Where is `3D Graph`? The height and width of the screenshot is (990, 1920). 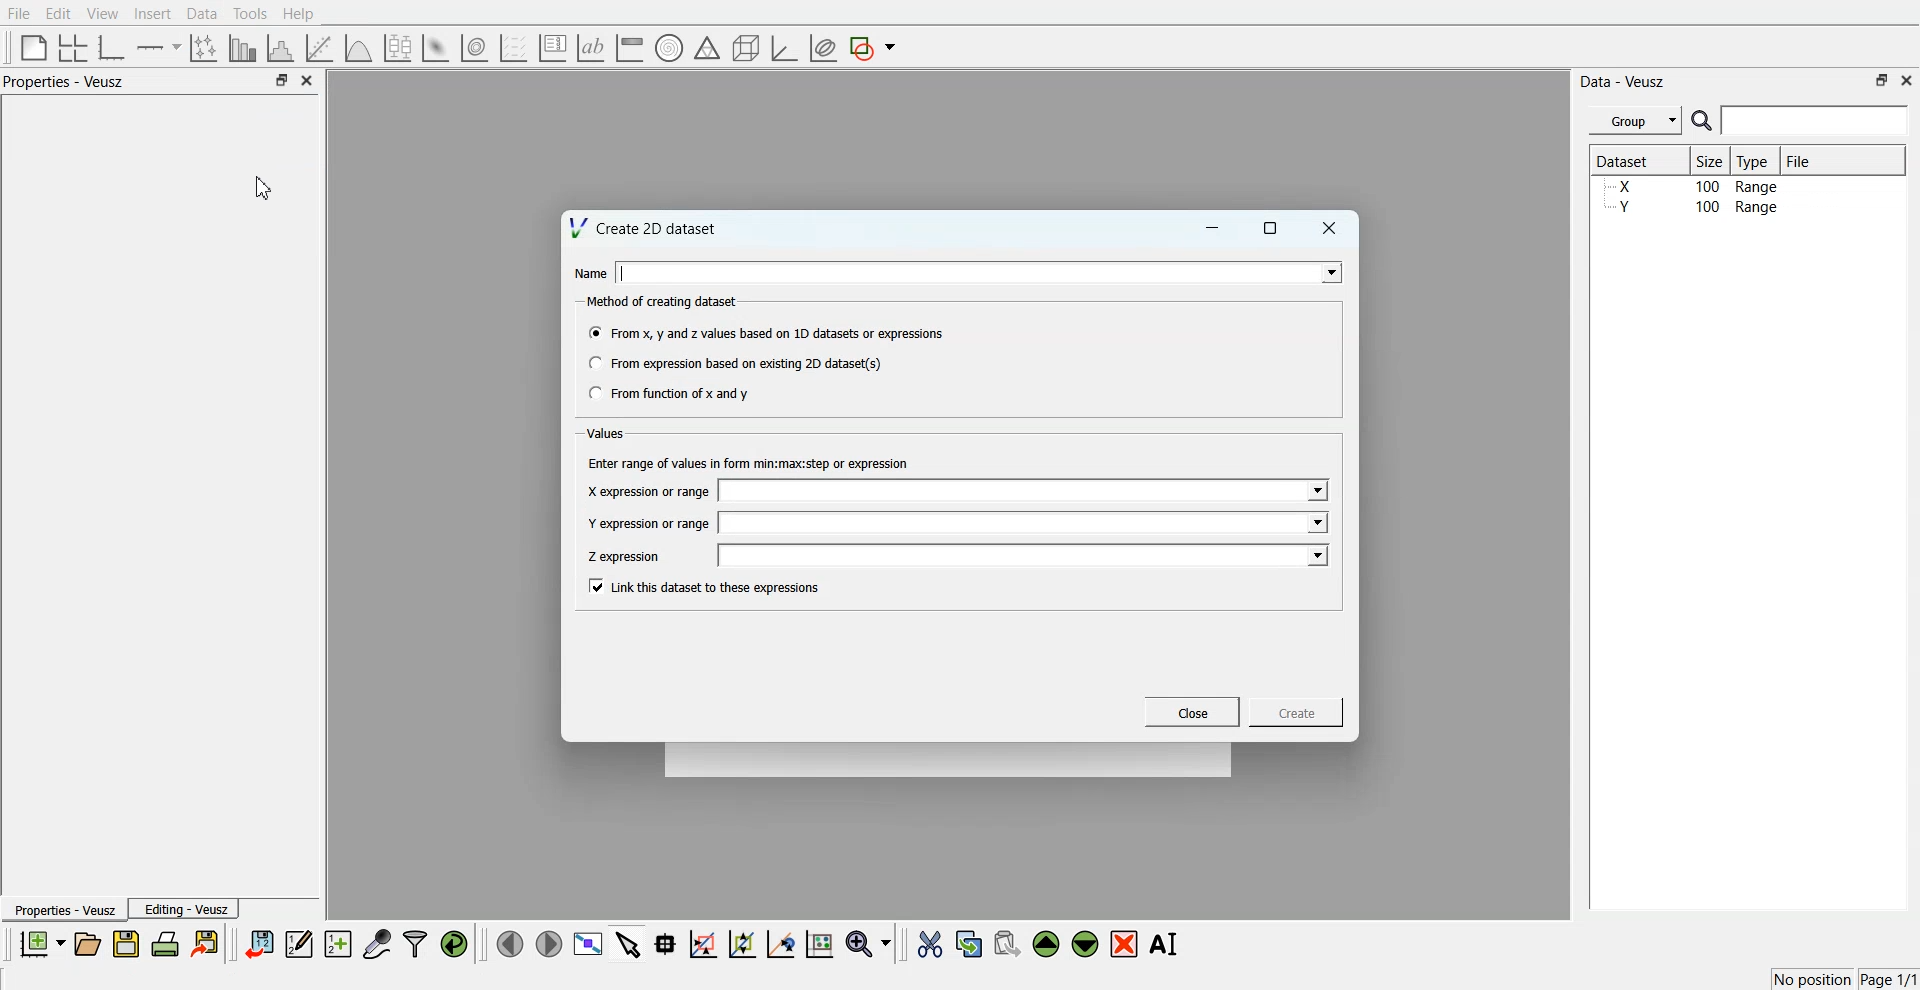
3D Graph is located at coordinates (784, 48).